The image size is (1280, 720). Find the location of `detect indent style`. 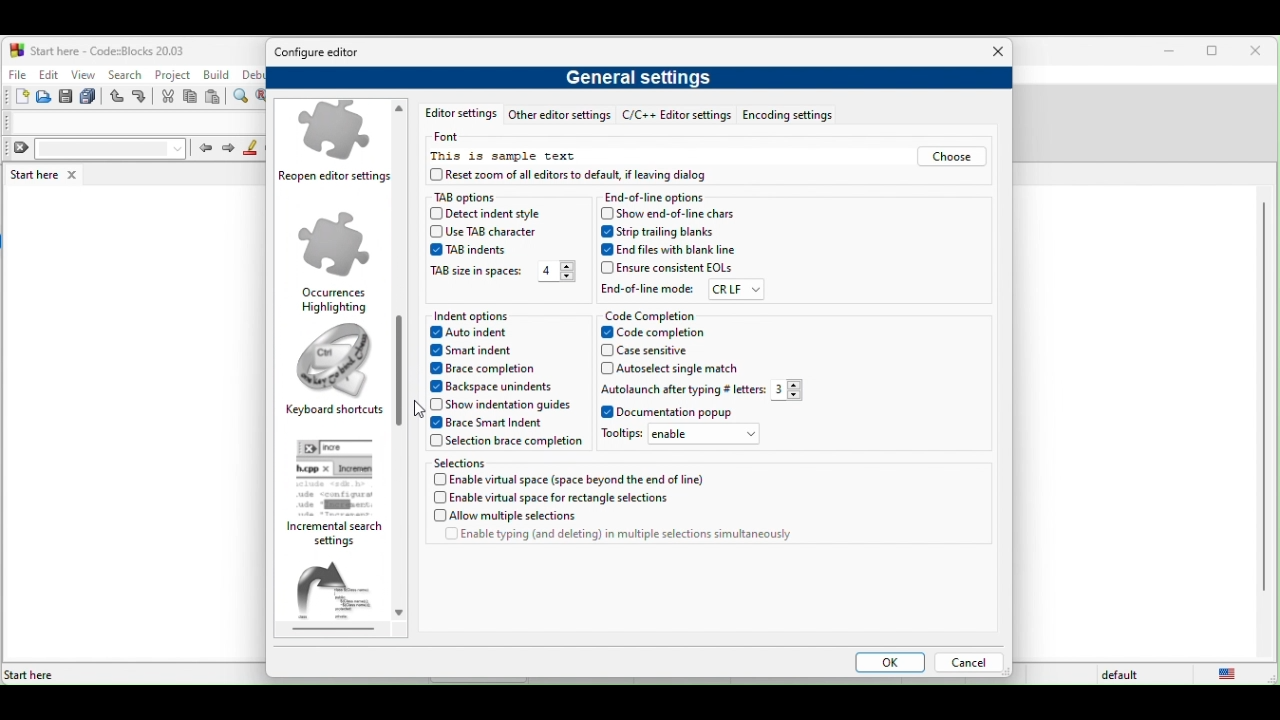

detect indent style is located at coordinates (504, 215).